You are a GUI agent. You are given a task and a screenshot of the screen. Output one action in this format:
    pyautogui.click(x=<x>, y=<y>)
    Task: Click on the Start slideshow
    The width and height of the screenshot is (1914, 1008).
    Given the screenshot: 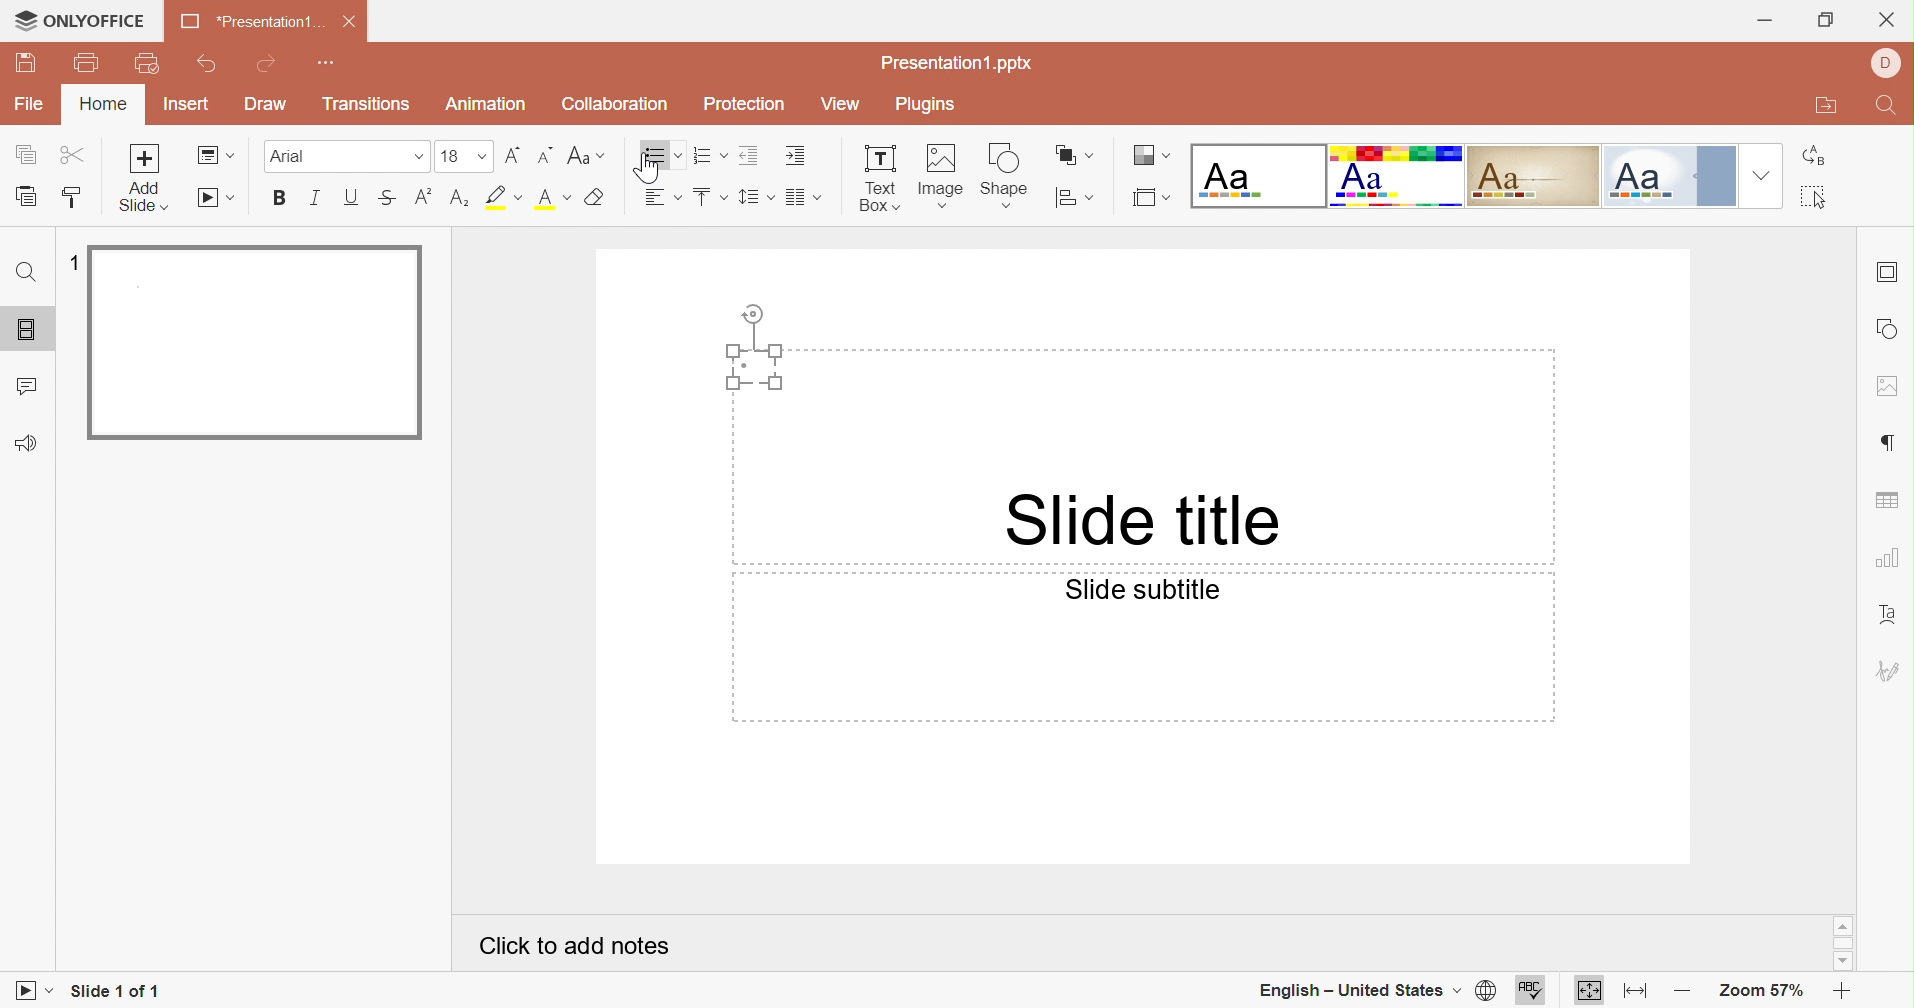 What is the action you would take?
    pyautogui.click(x=29, y=994)
    